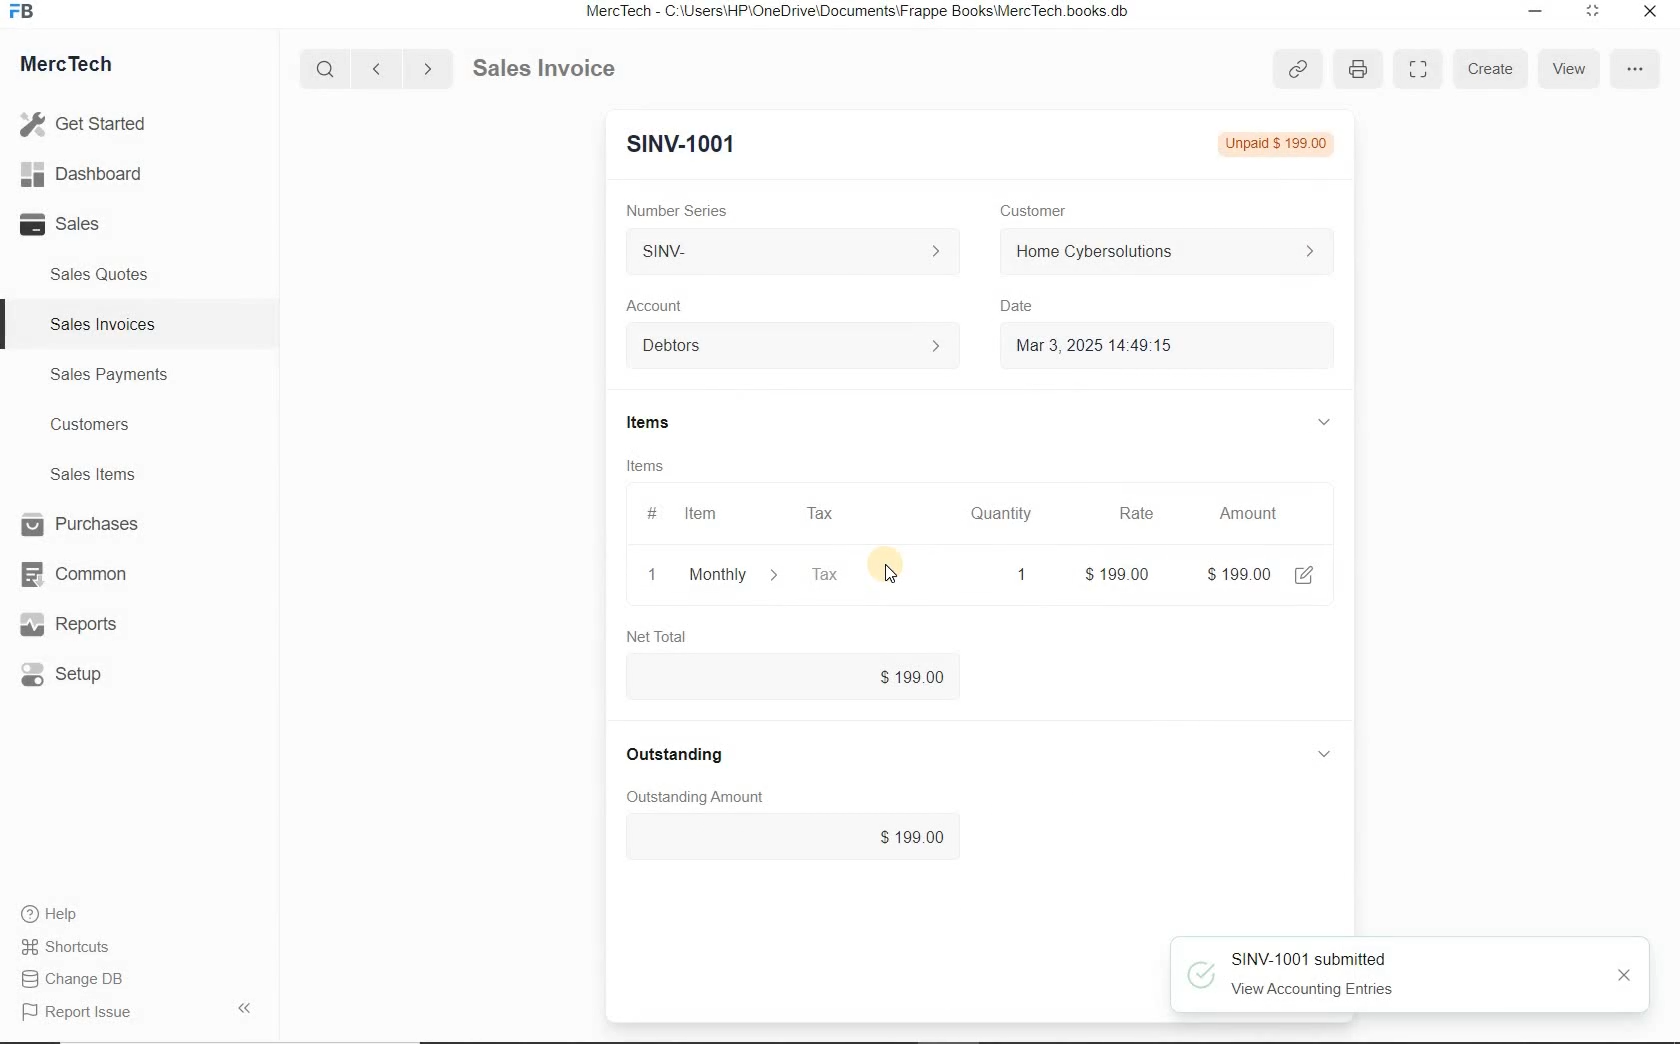 The height and width of the screenshot is (1044, 1680). I want to click on Rate, so click(1125, 515).